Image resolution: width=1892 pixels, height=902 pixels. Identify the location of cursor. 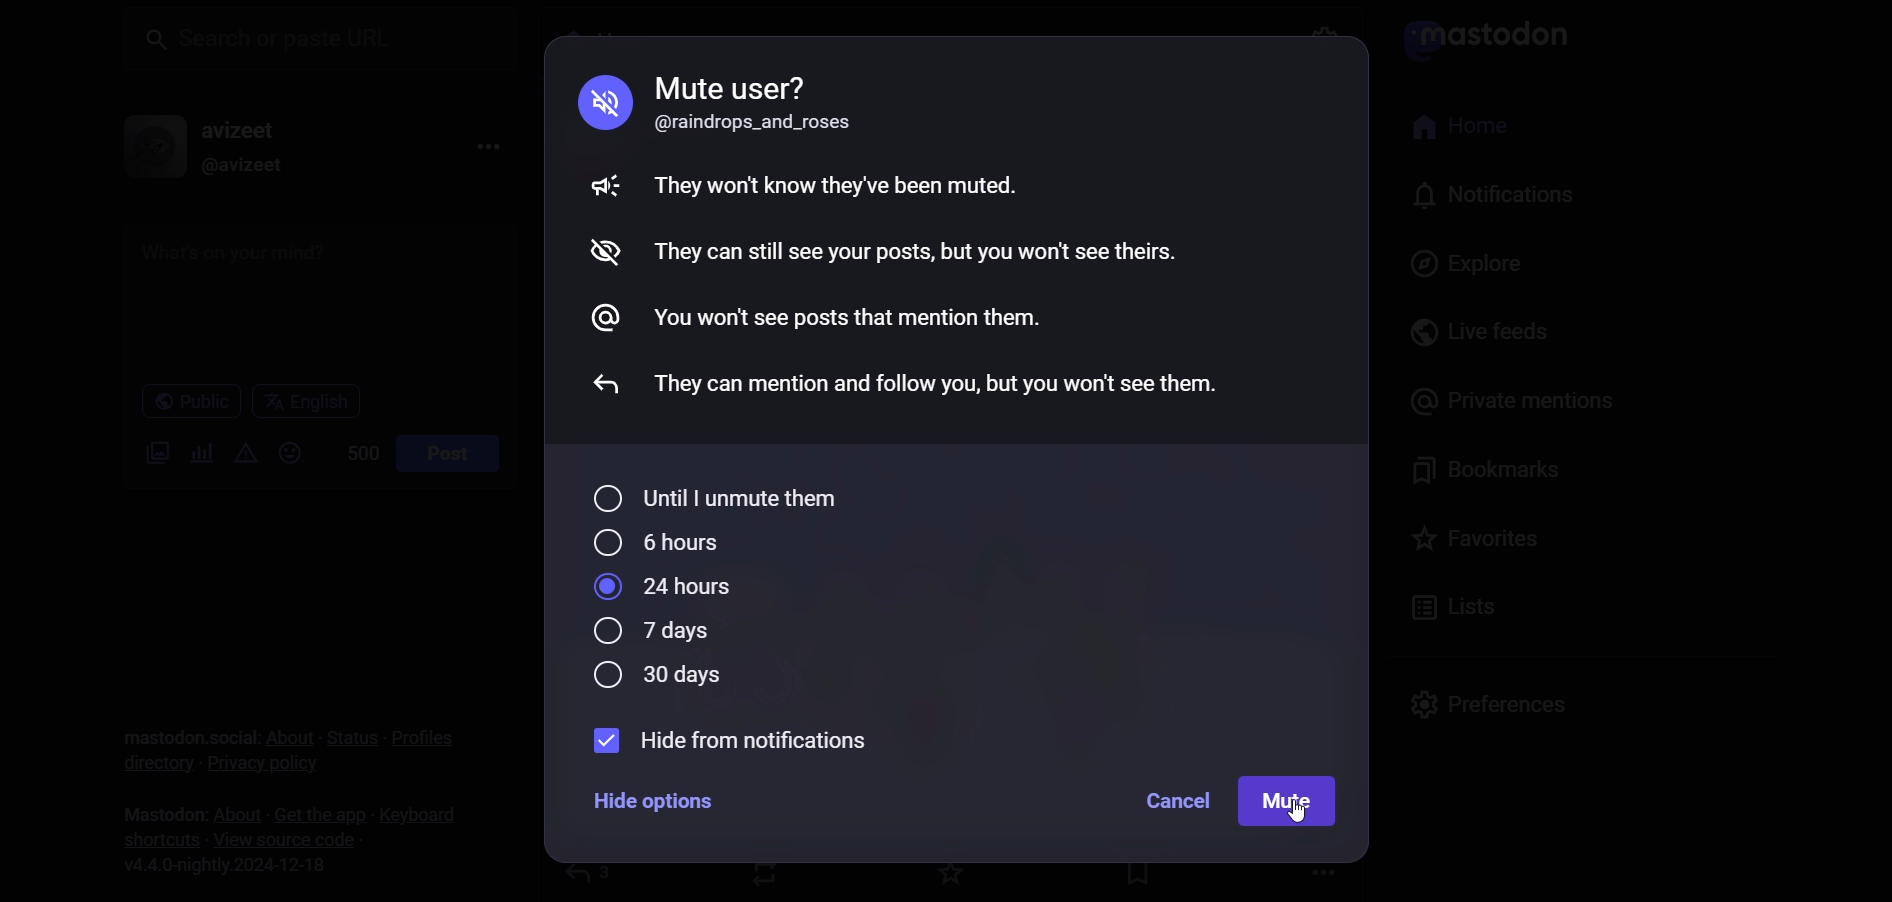
(1303, 816).